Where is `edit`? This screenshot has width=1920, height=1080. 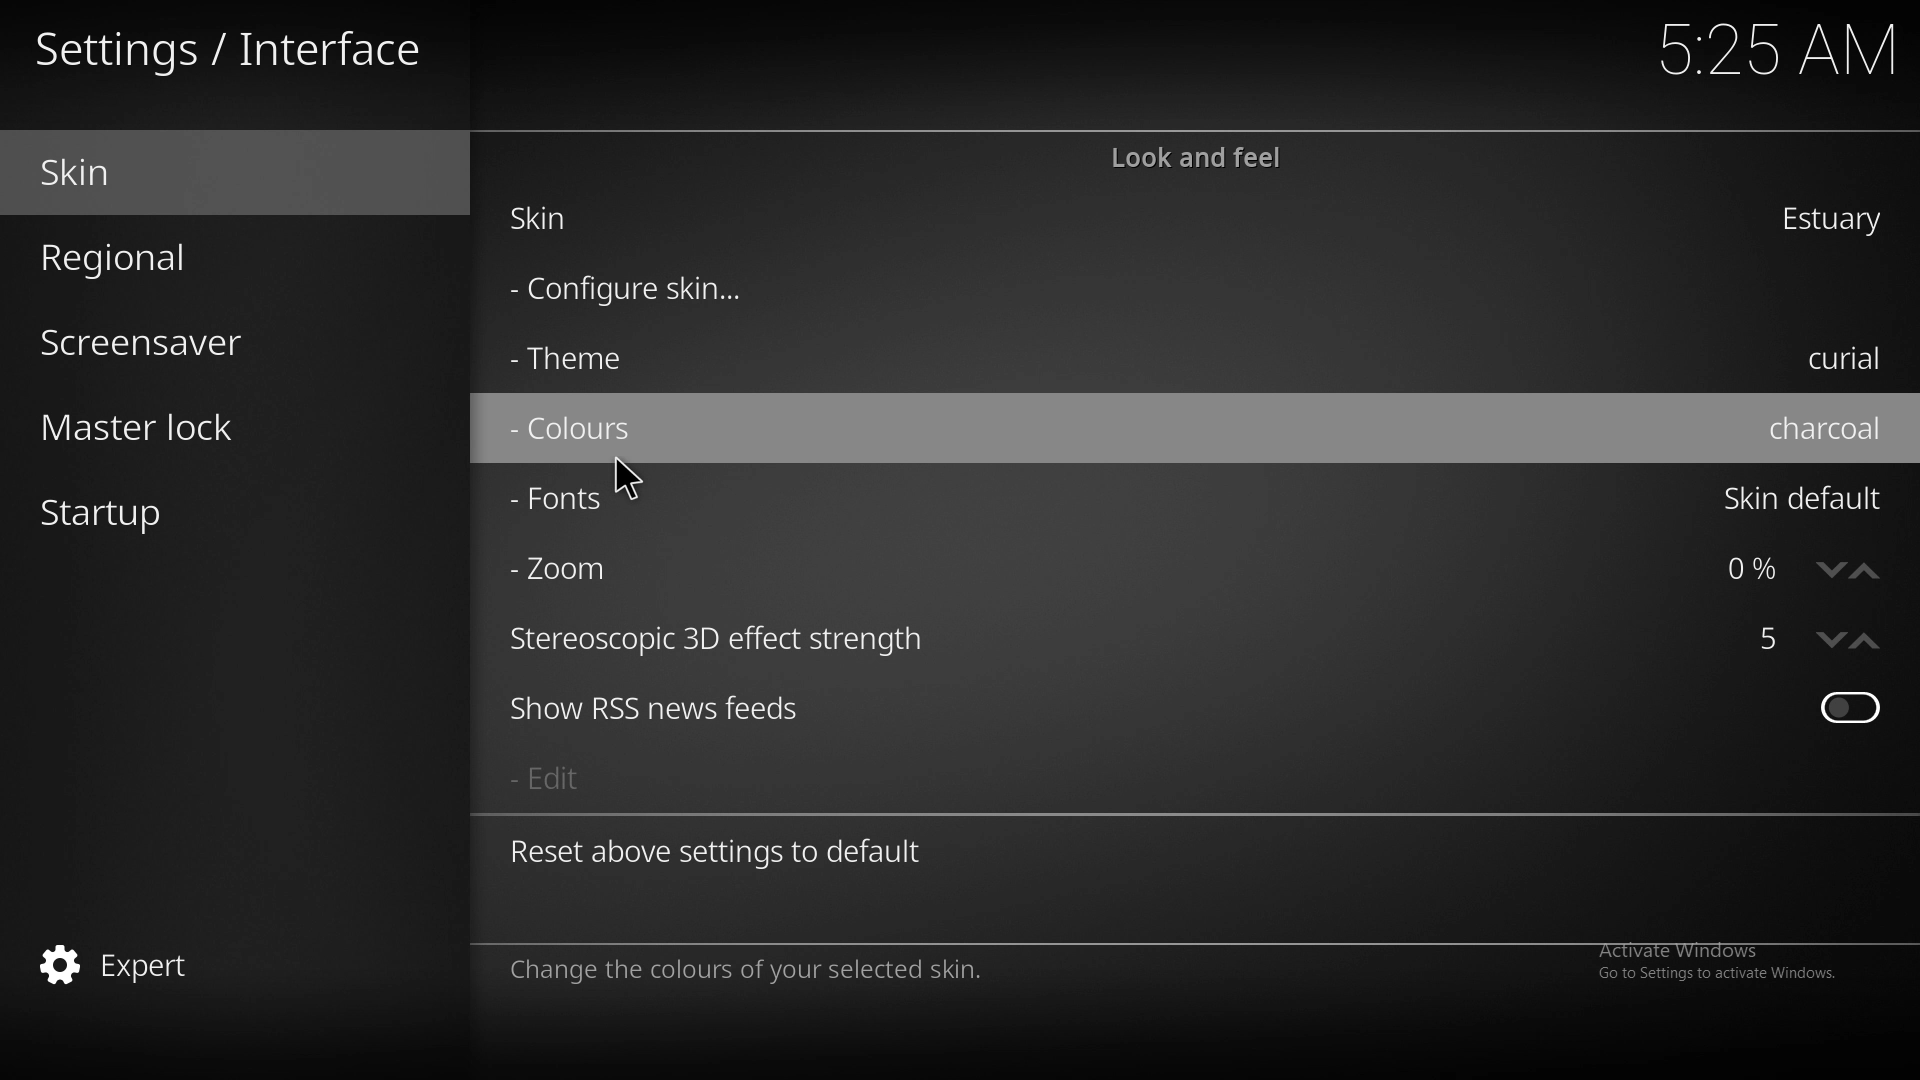 edit is located at coordinates (597, 778).